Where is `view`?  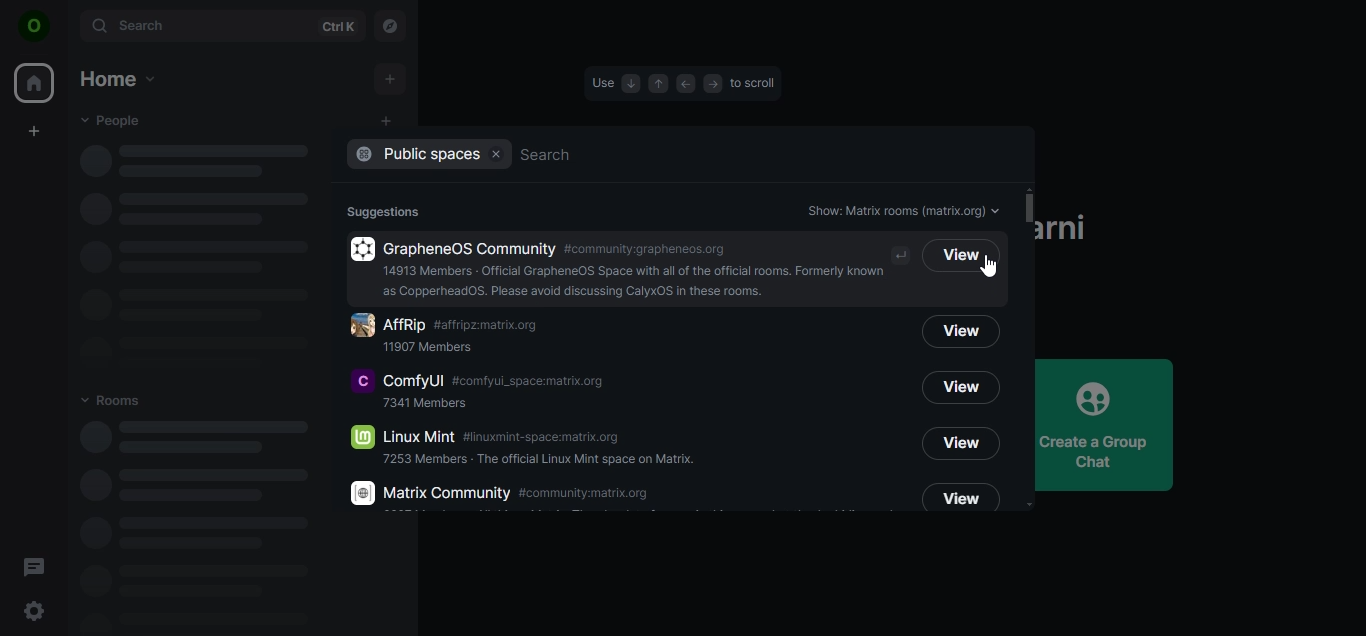
view is located at coordinates (960, 444).